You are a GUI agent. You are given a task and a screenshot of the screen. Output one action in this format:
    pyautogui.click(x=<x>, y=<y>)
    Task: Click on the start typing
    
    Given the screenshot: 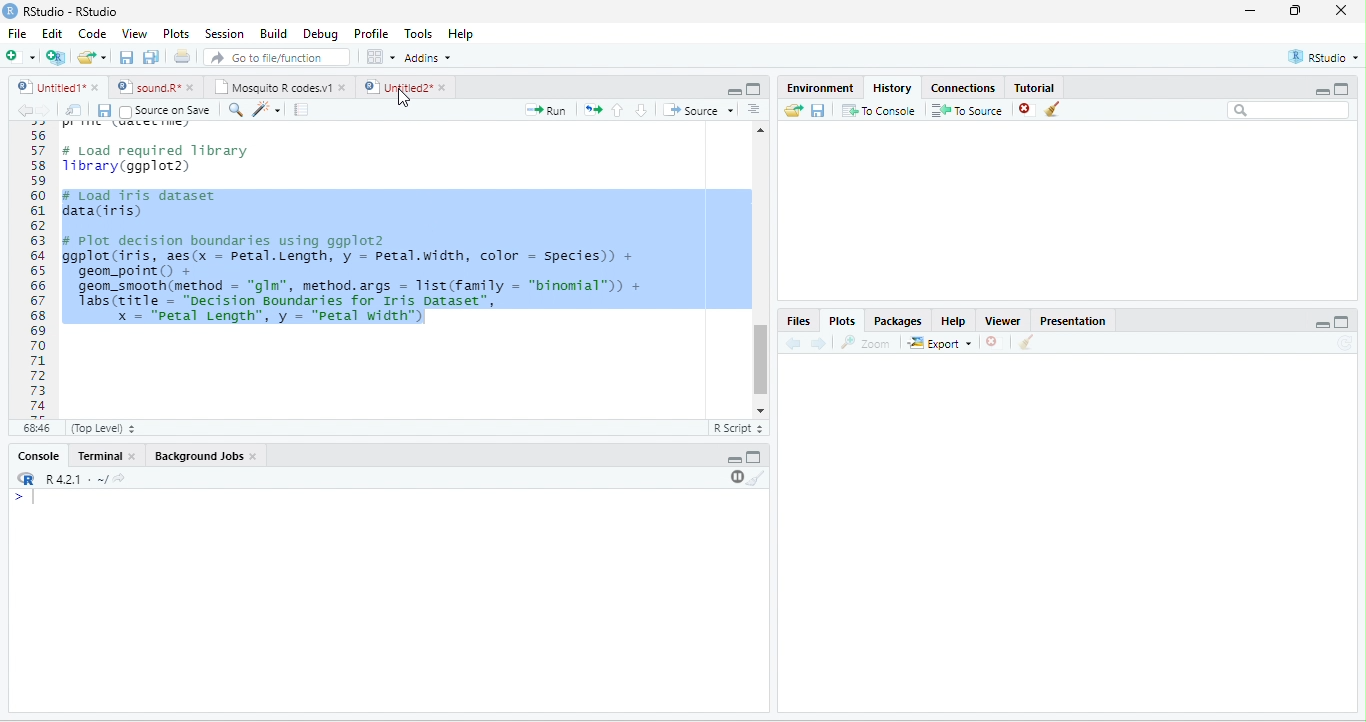 What is the action you would take?
    pyautogui.click(x=28, y=498)
    